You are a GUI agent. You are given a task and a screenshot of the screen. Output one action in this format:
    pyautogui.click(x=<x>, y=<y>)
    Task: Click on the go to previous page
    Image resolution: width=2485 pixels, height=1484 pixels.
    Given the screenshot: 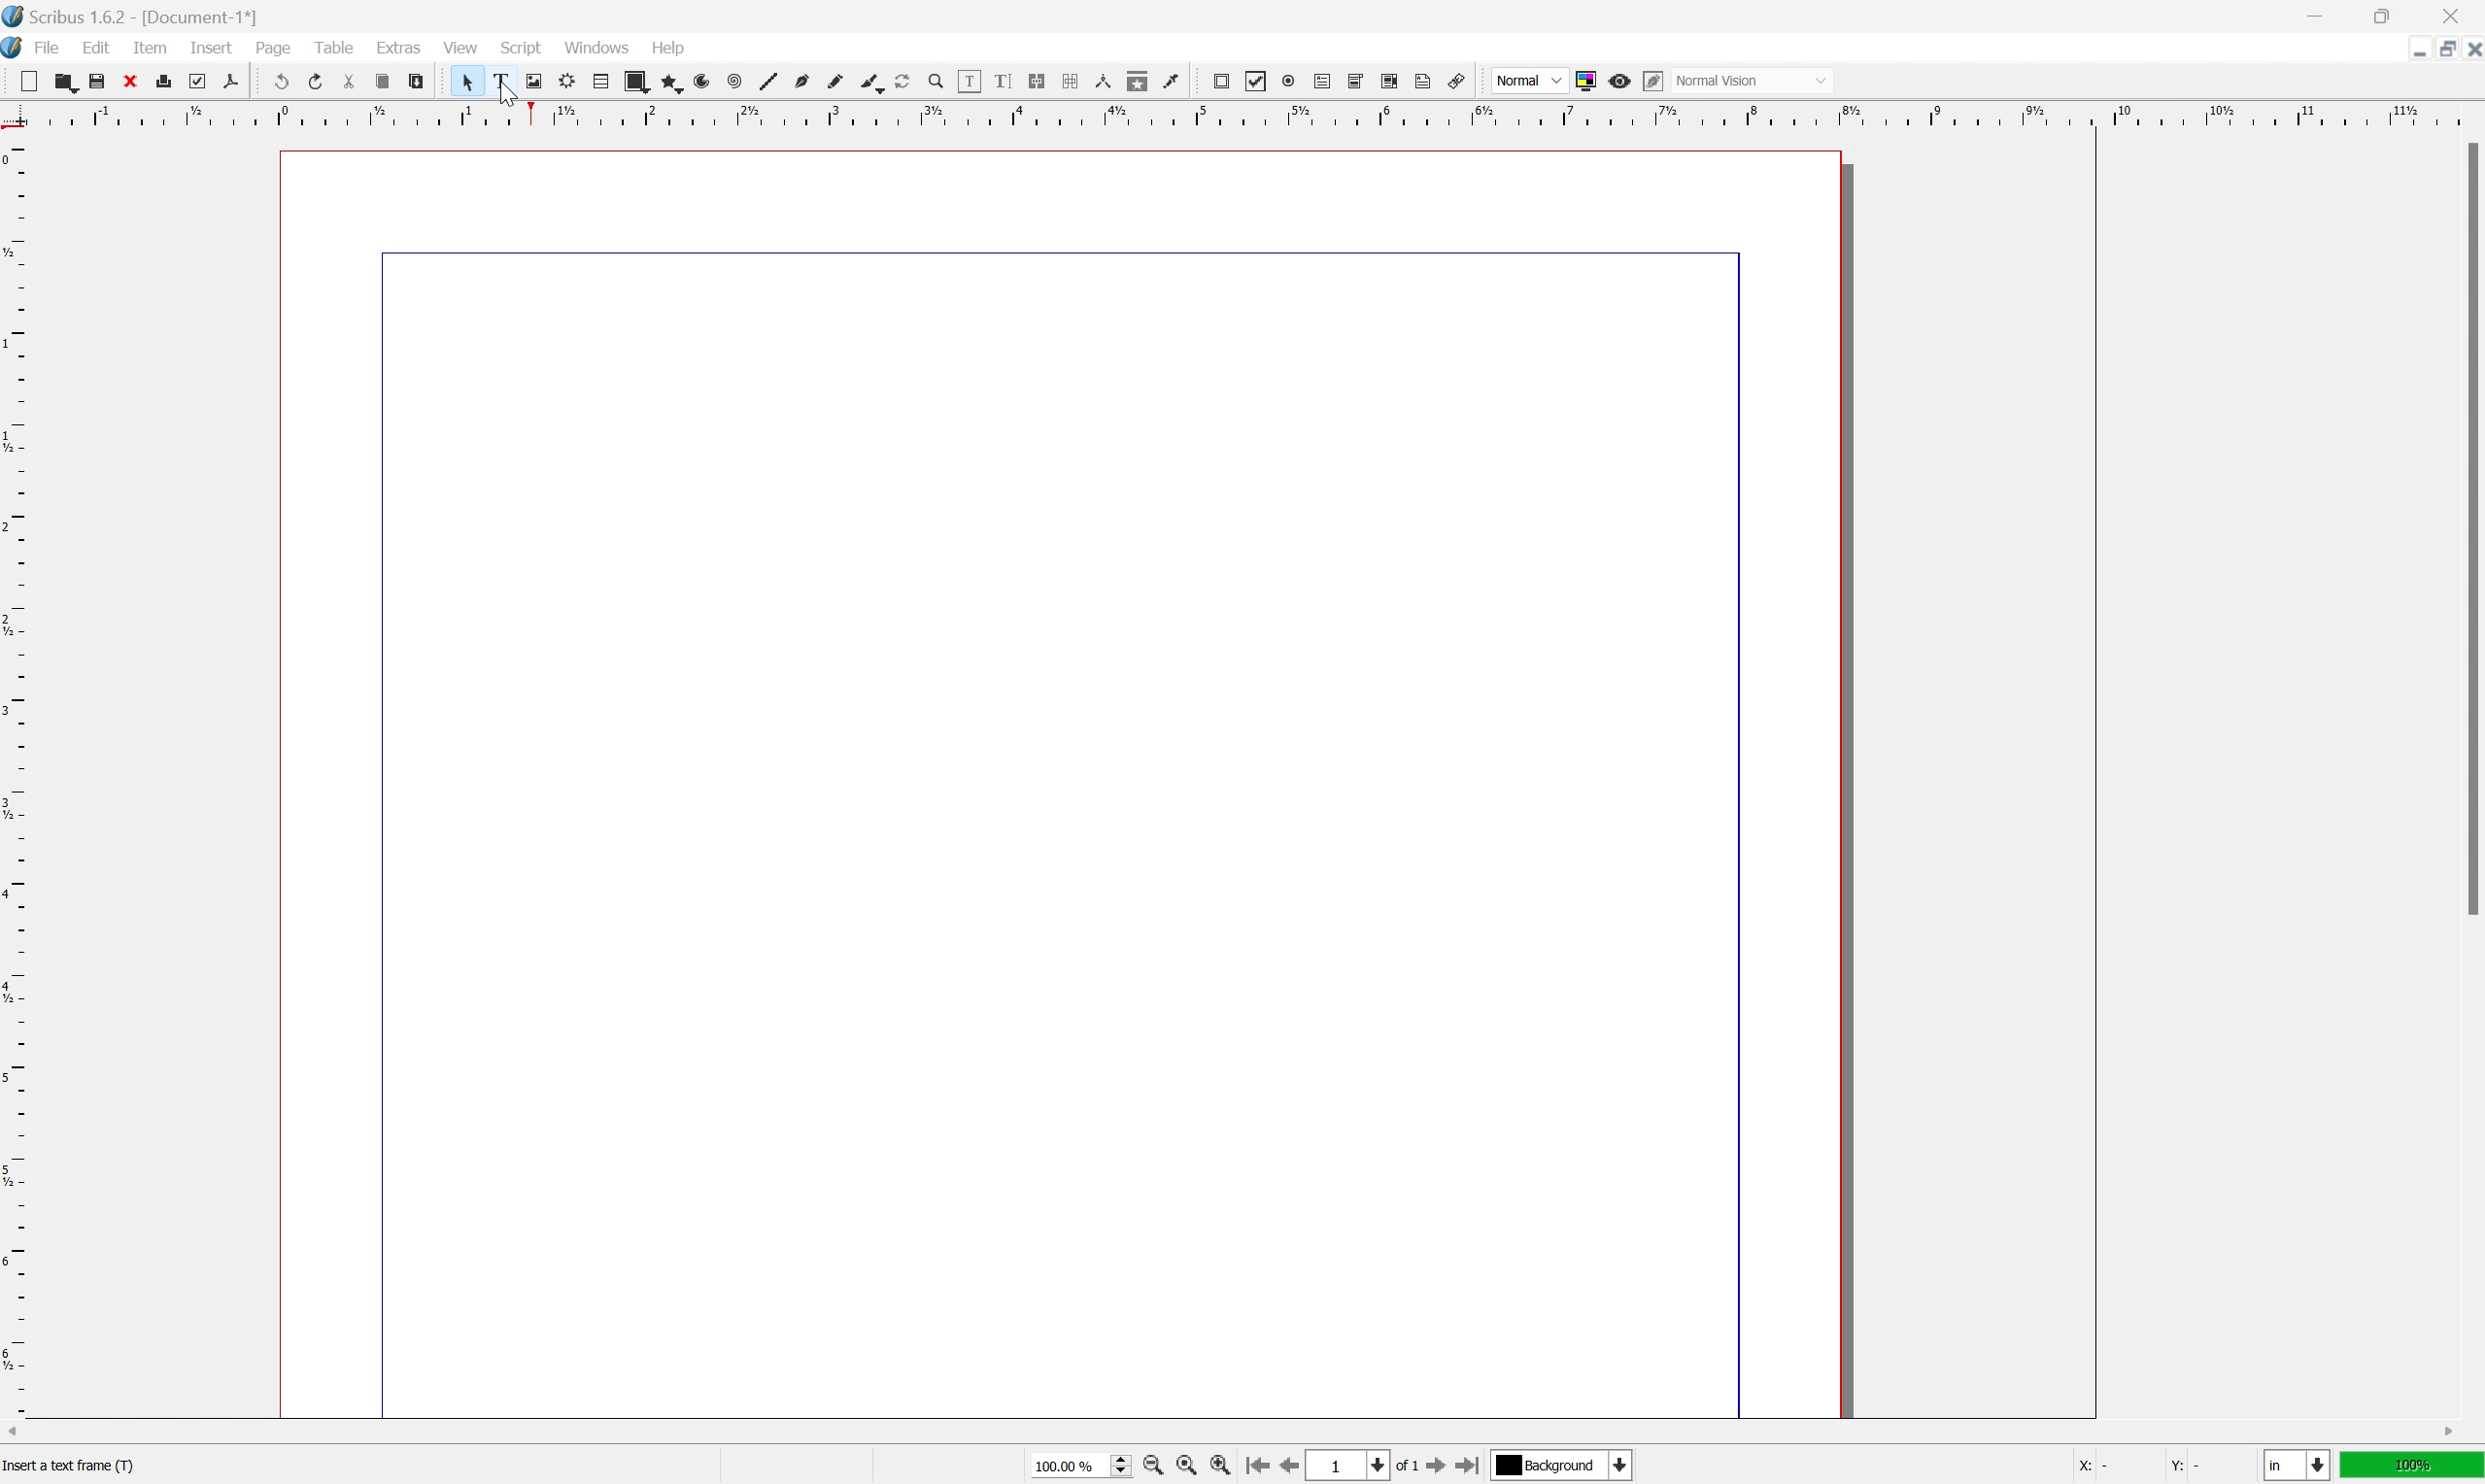 What is the action you would take?
    pyautogui.click(x=1285, y=1468)
    